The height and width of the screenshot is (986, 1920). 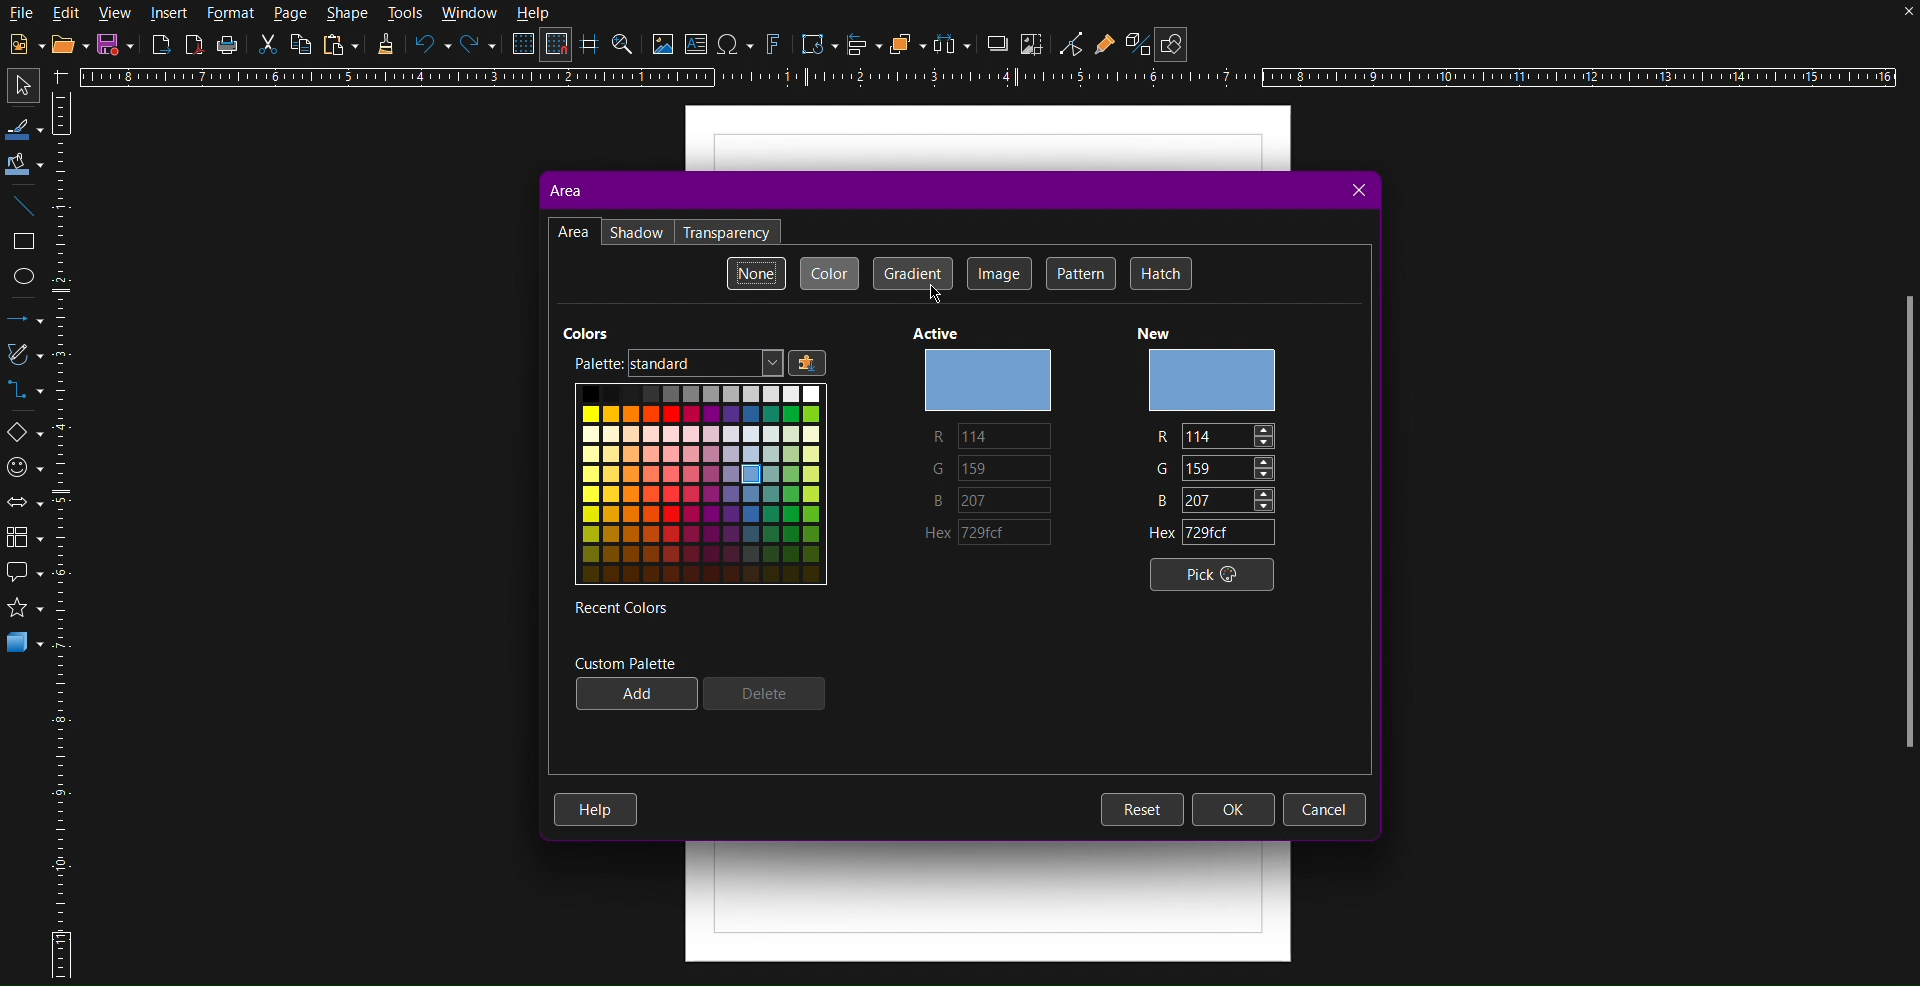 I want to click on Stars and Banners, so click(x=24, y=612).